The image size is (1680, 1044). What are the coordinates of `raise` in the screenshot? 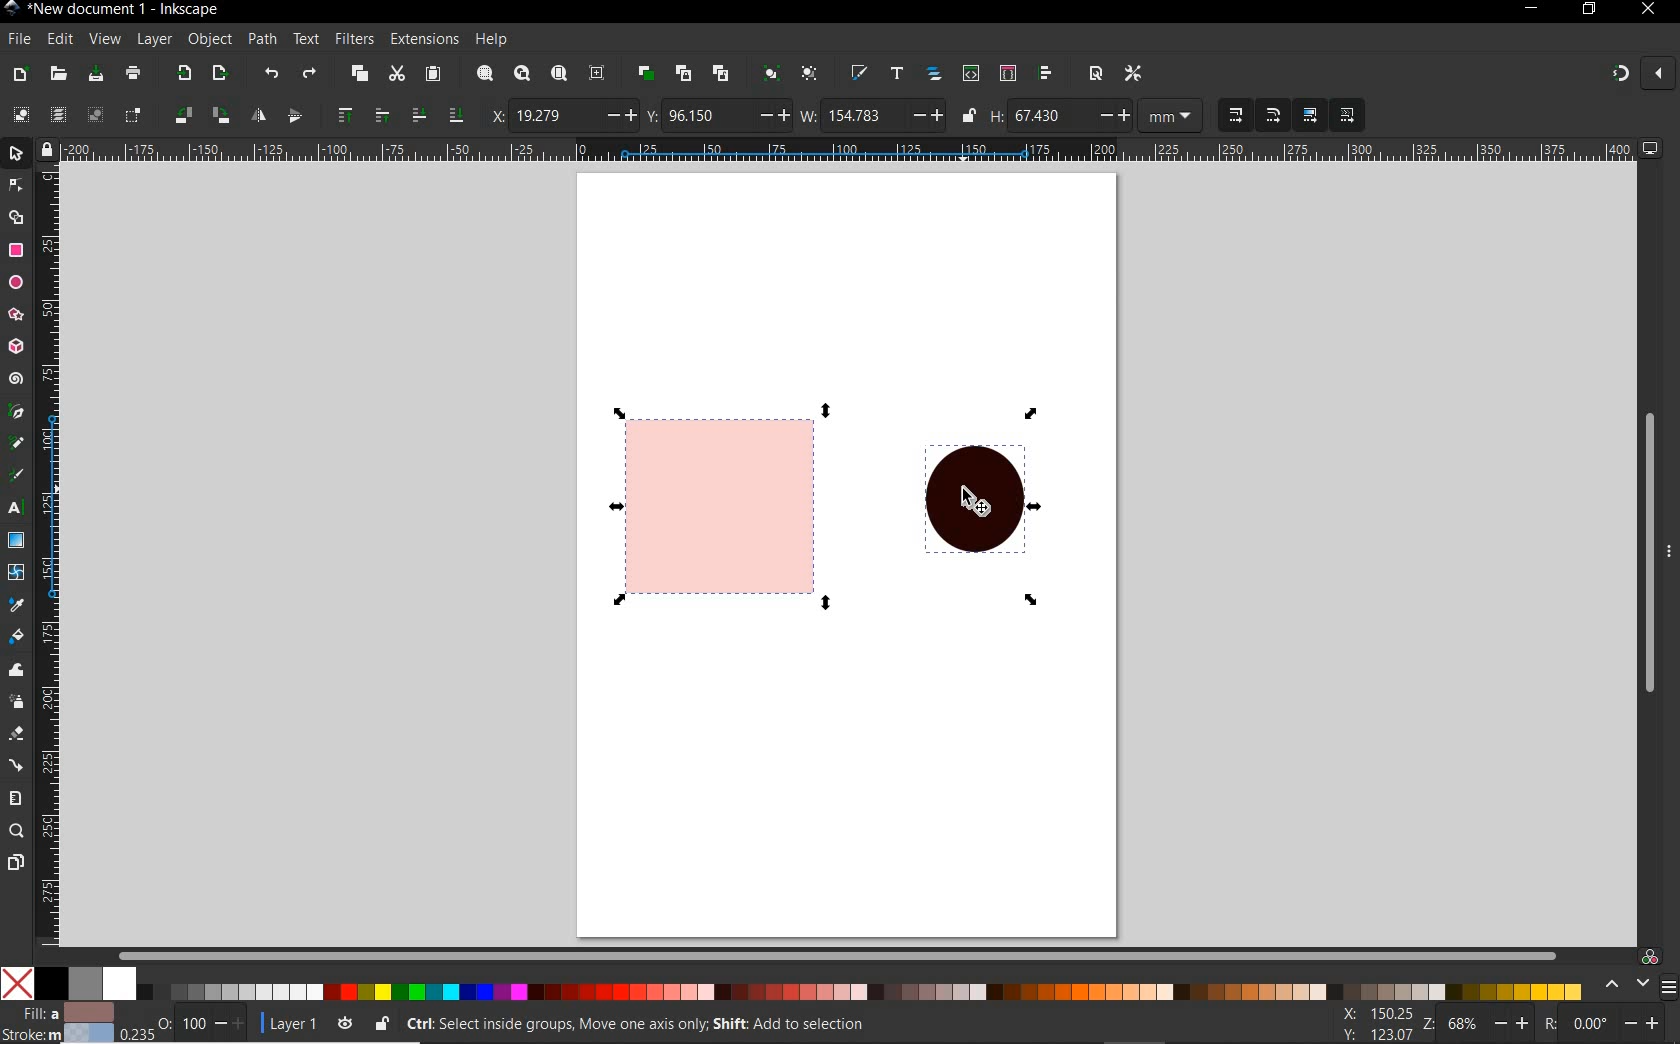 It's located at (380, 113).